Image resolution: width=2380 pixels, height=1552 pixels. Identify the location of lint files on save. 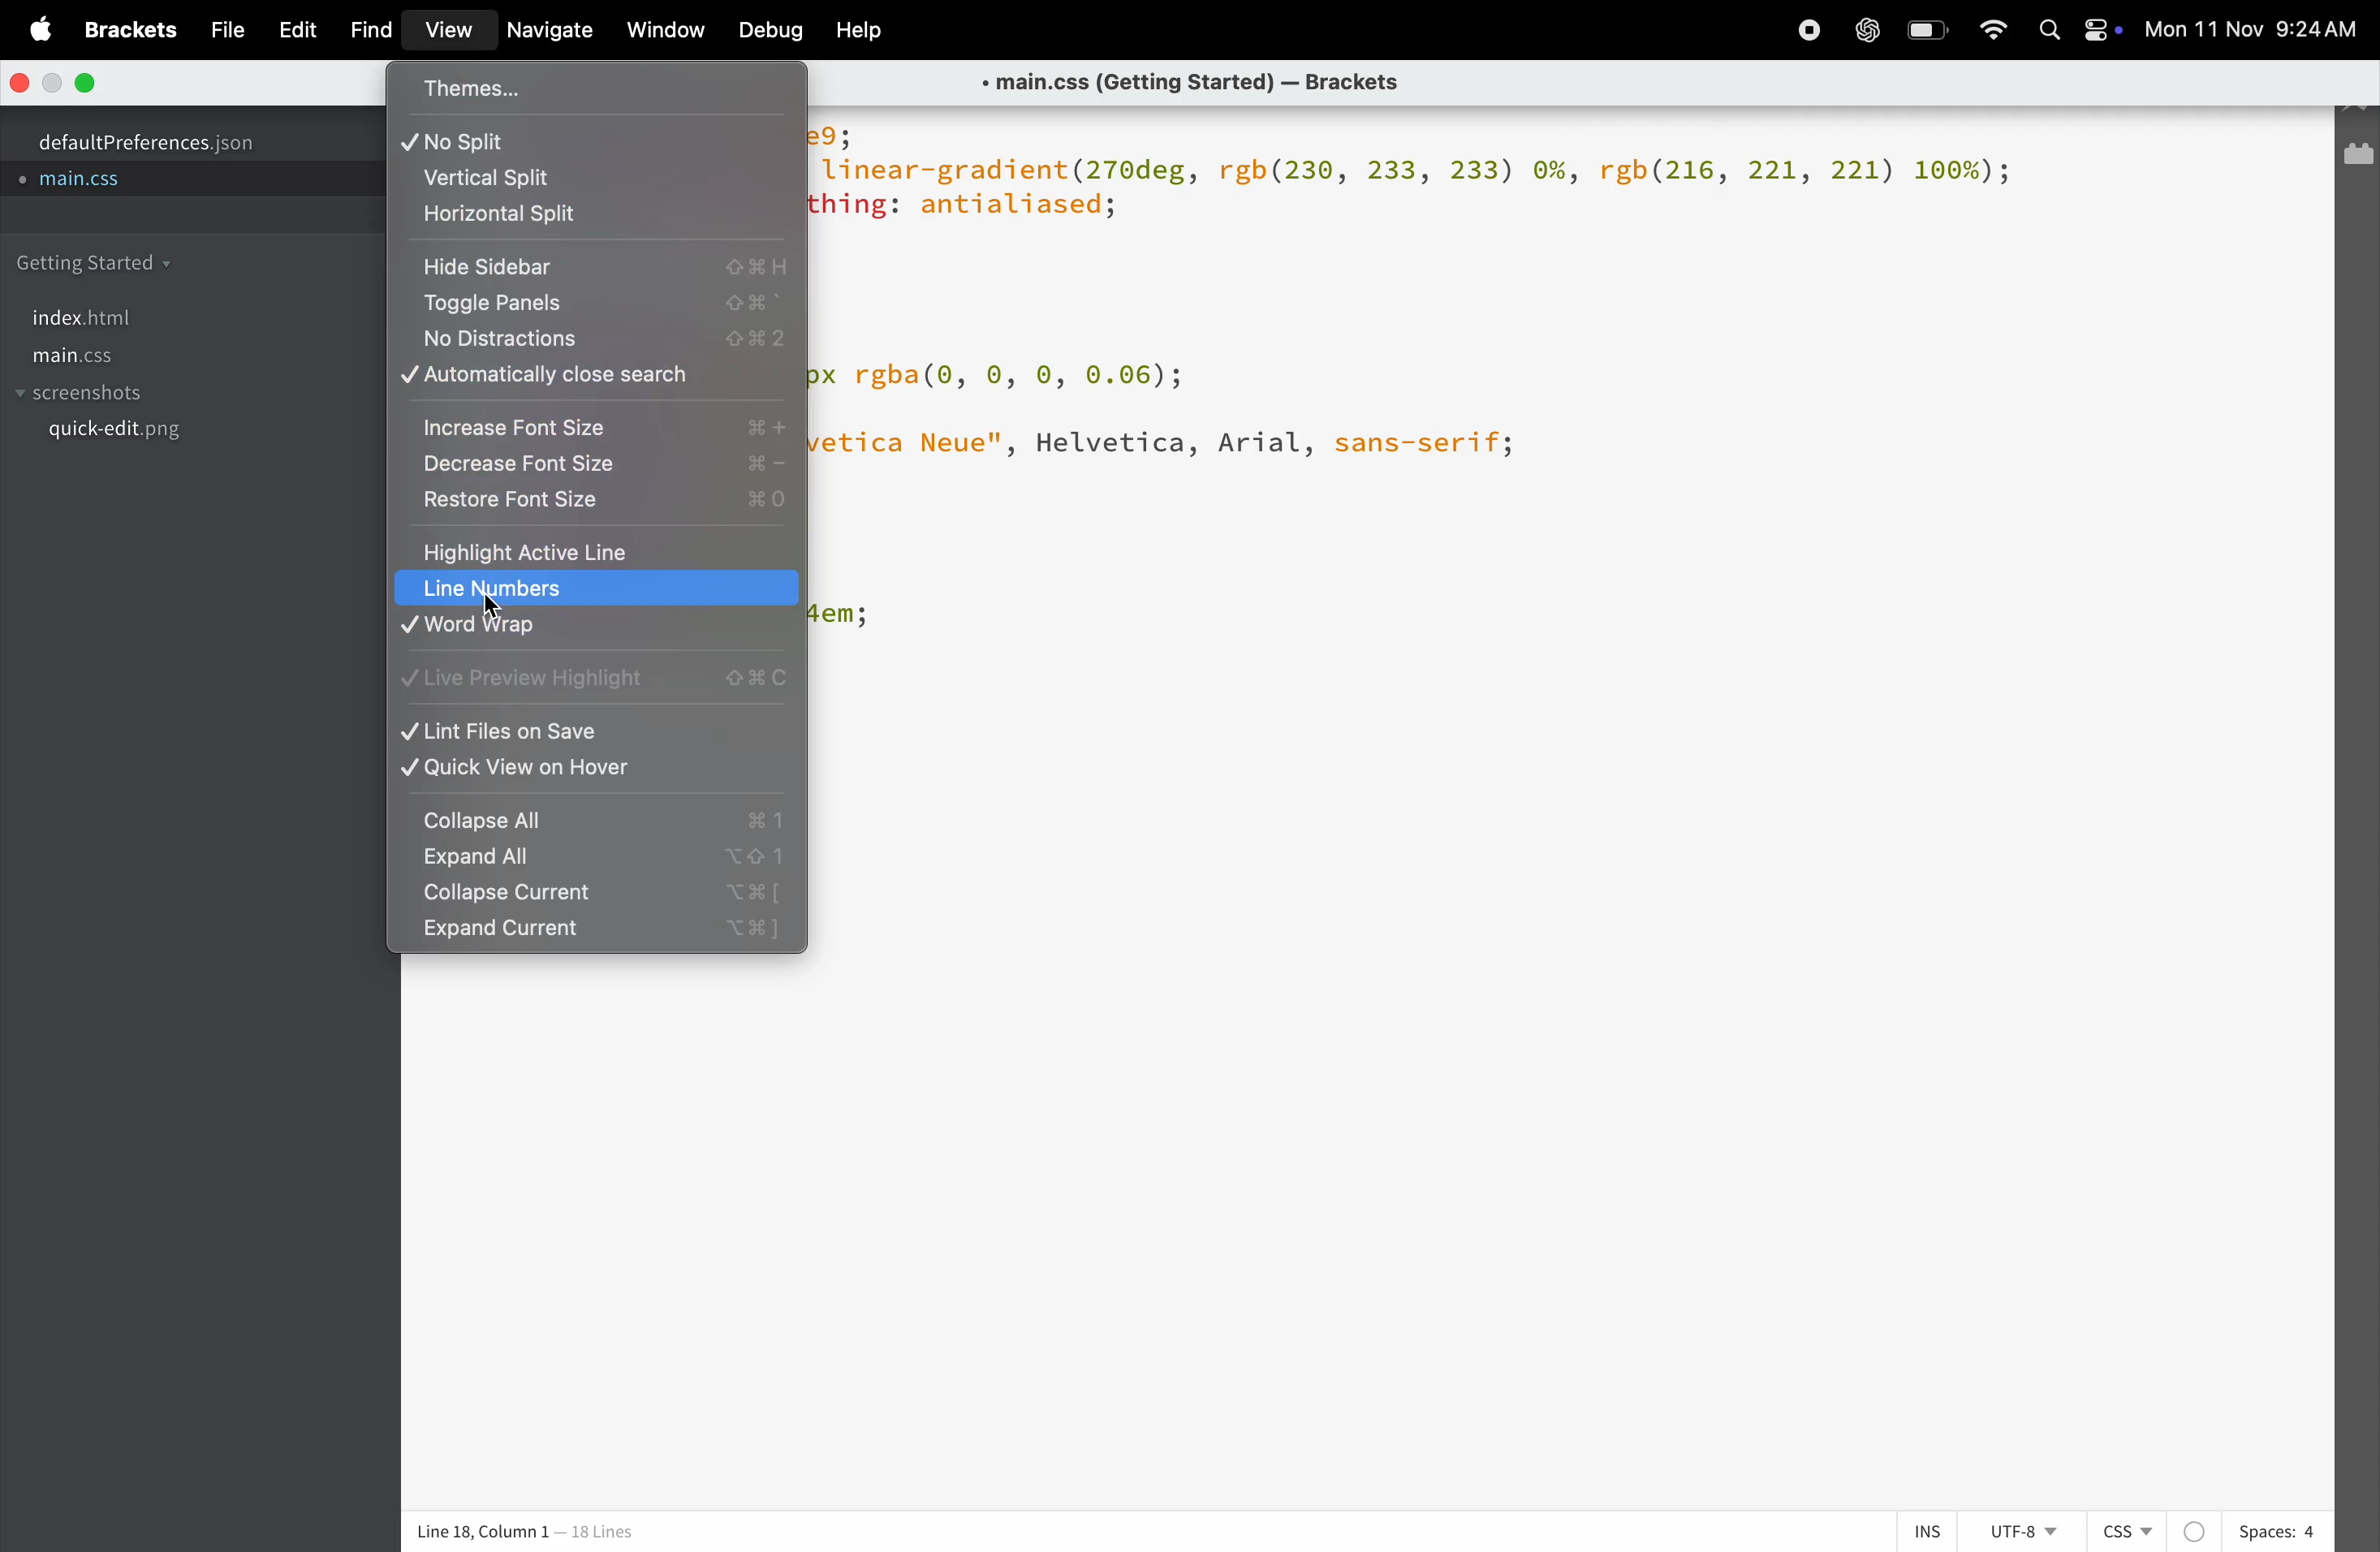
(596, 731).